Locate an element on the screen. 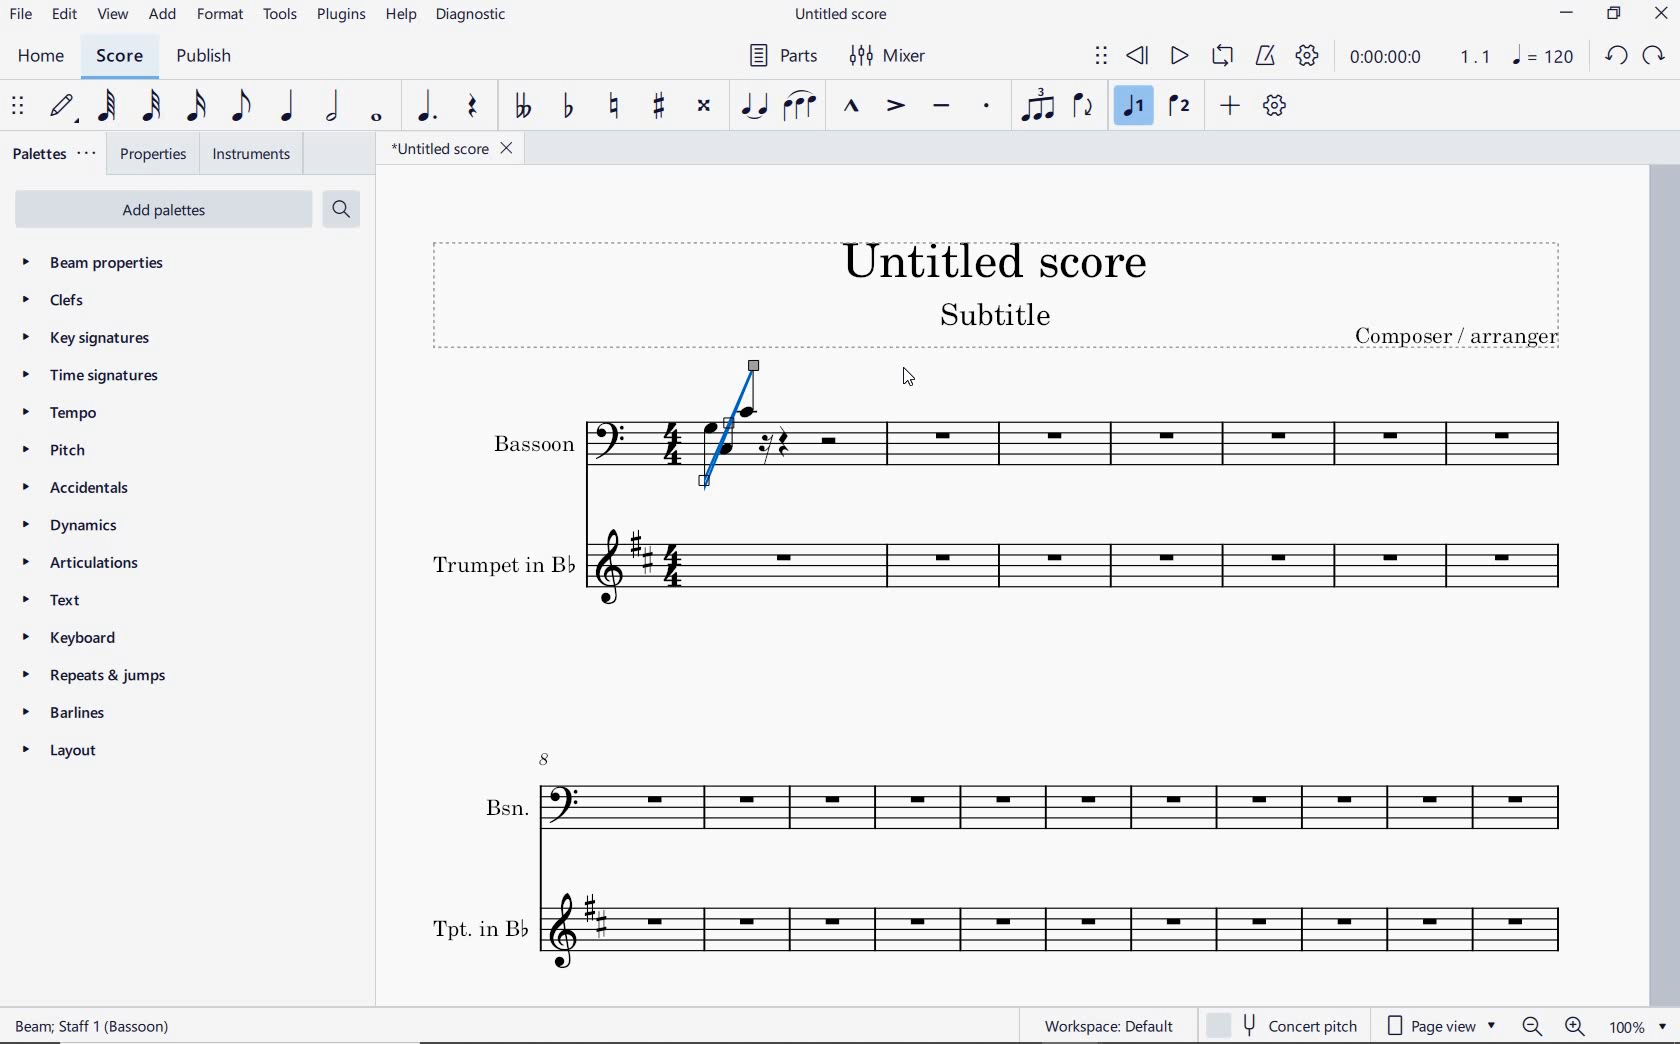 This screenshot has width=1680, height=1044. add is located at coordinates (1230, 107).